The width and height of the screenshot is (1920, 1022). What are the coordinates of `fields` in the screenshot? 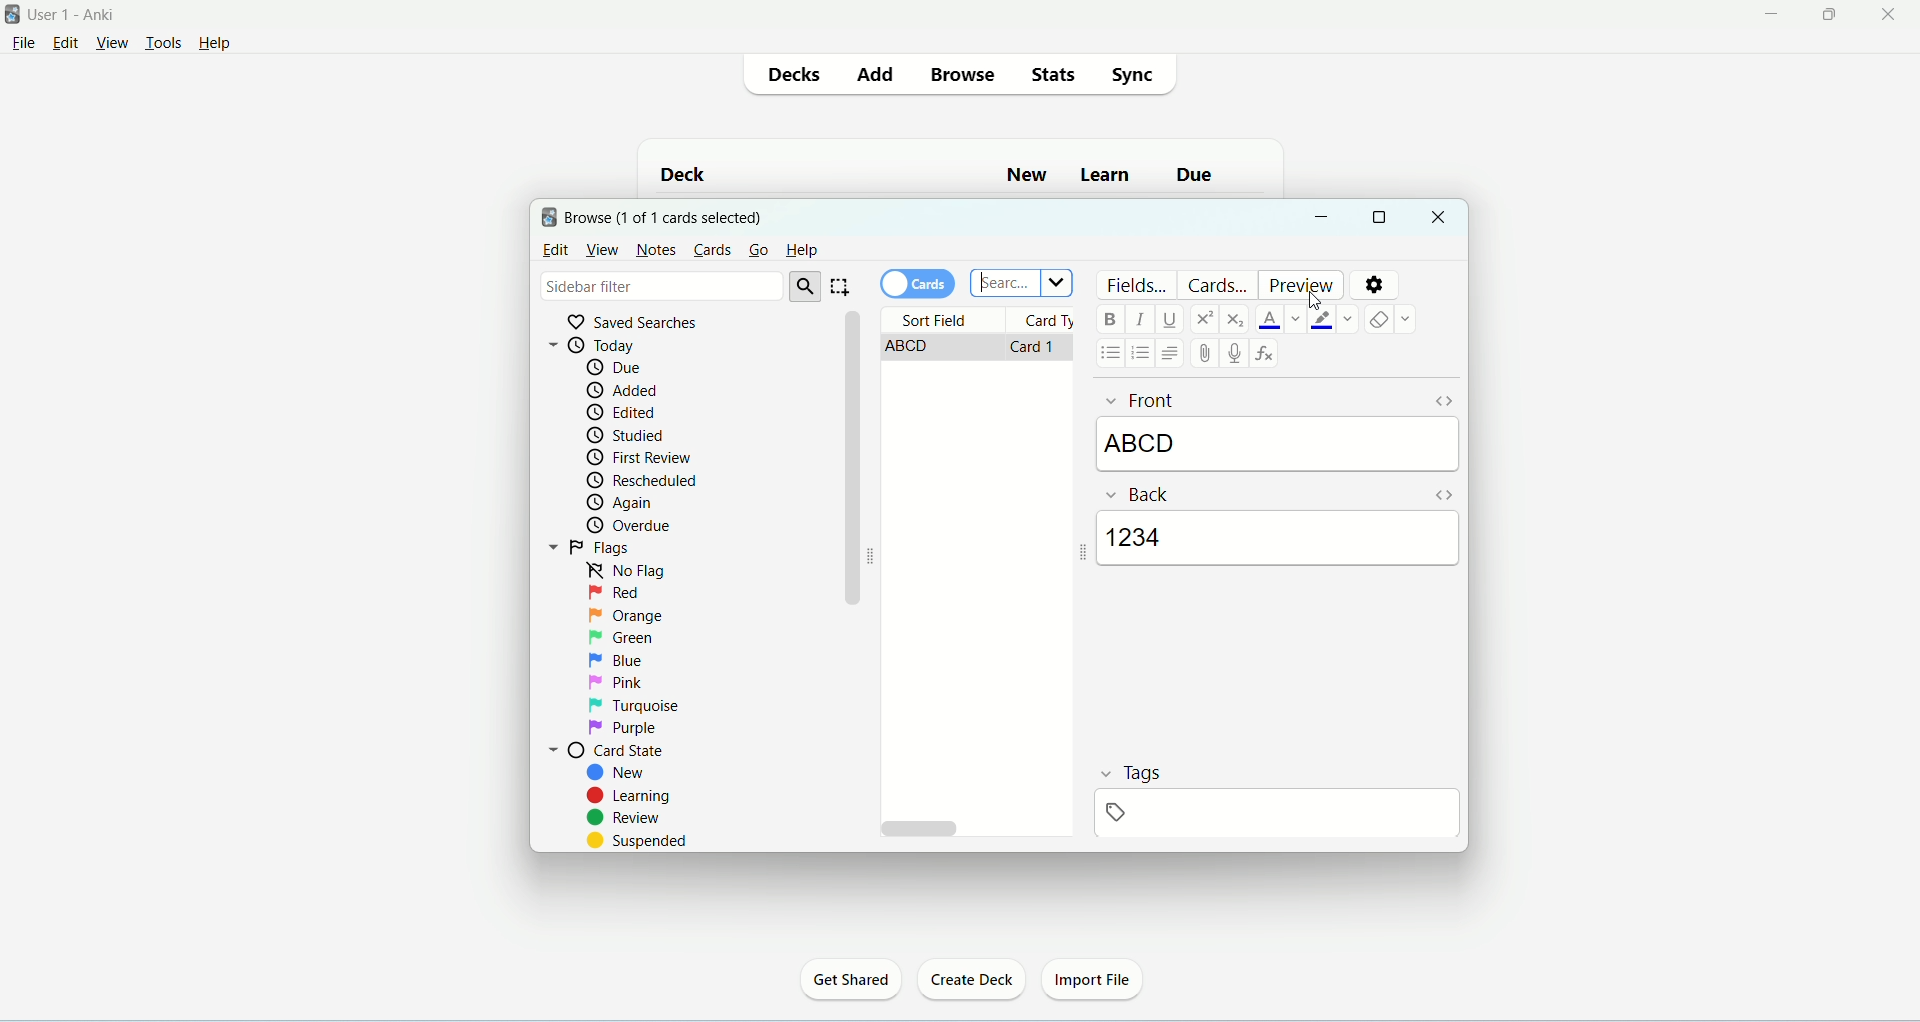 It's located at (1137, 283).